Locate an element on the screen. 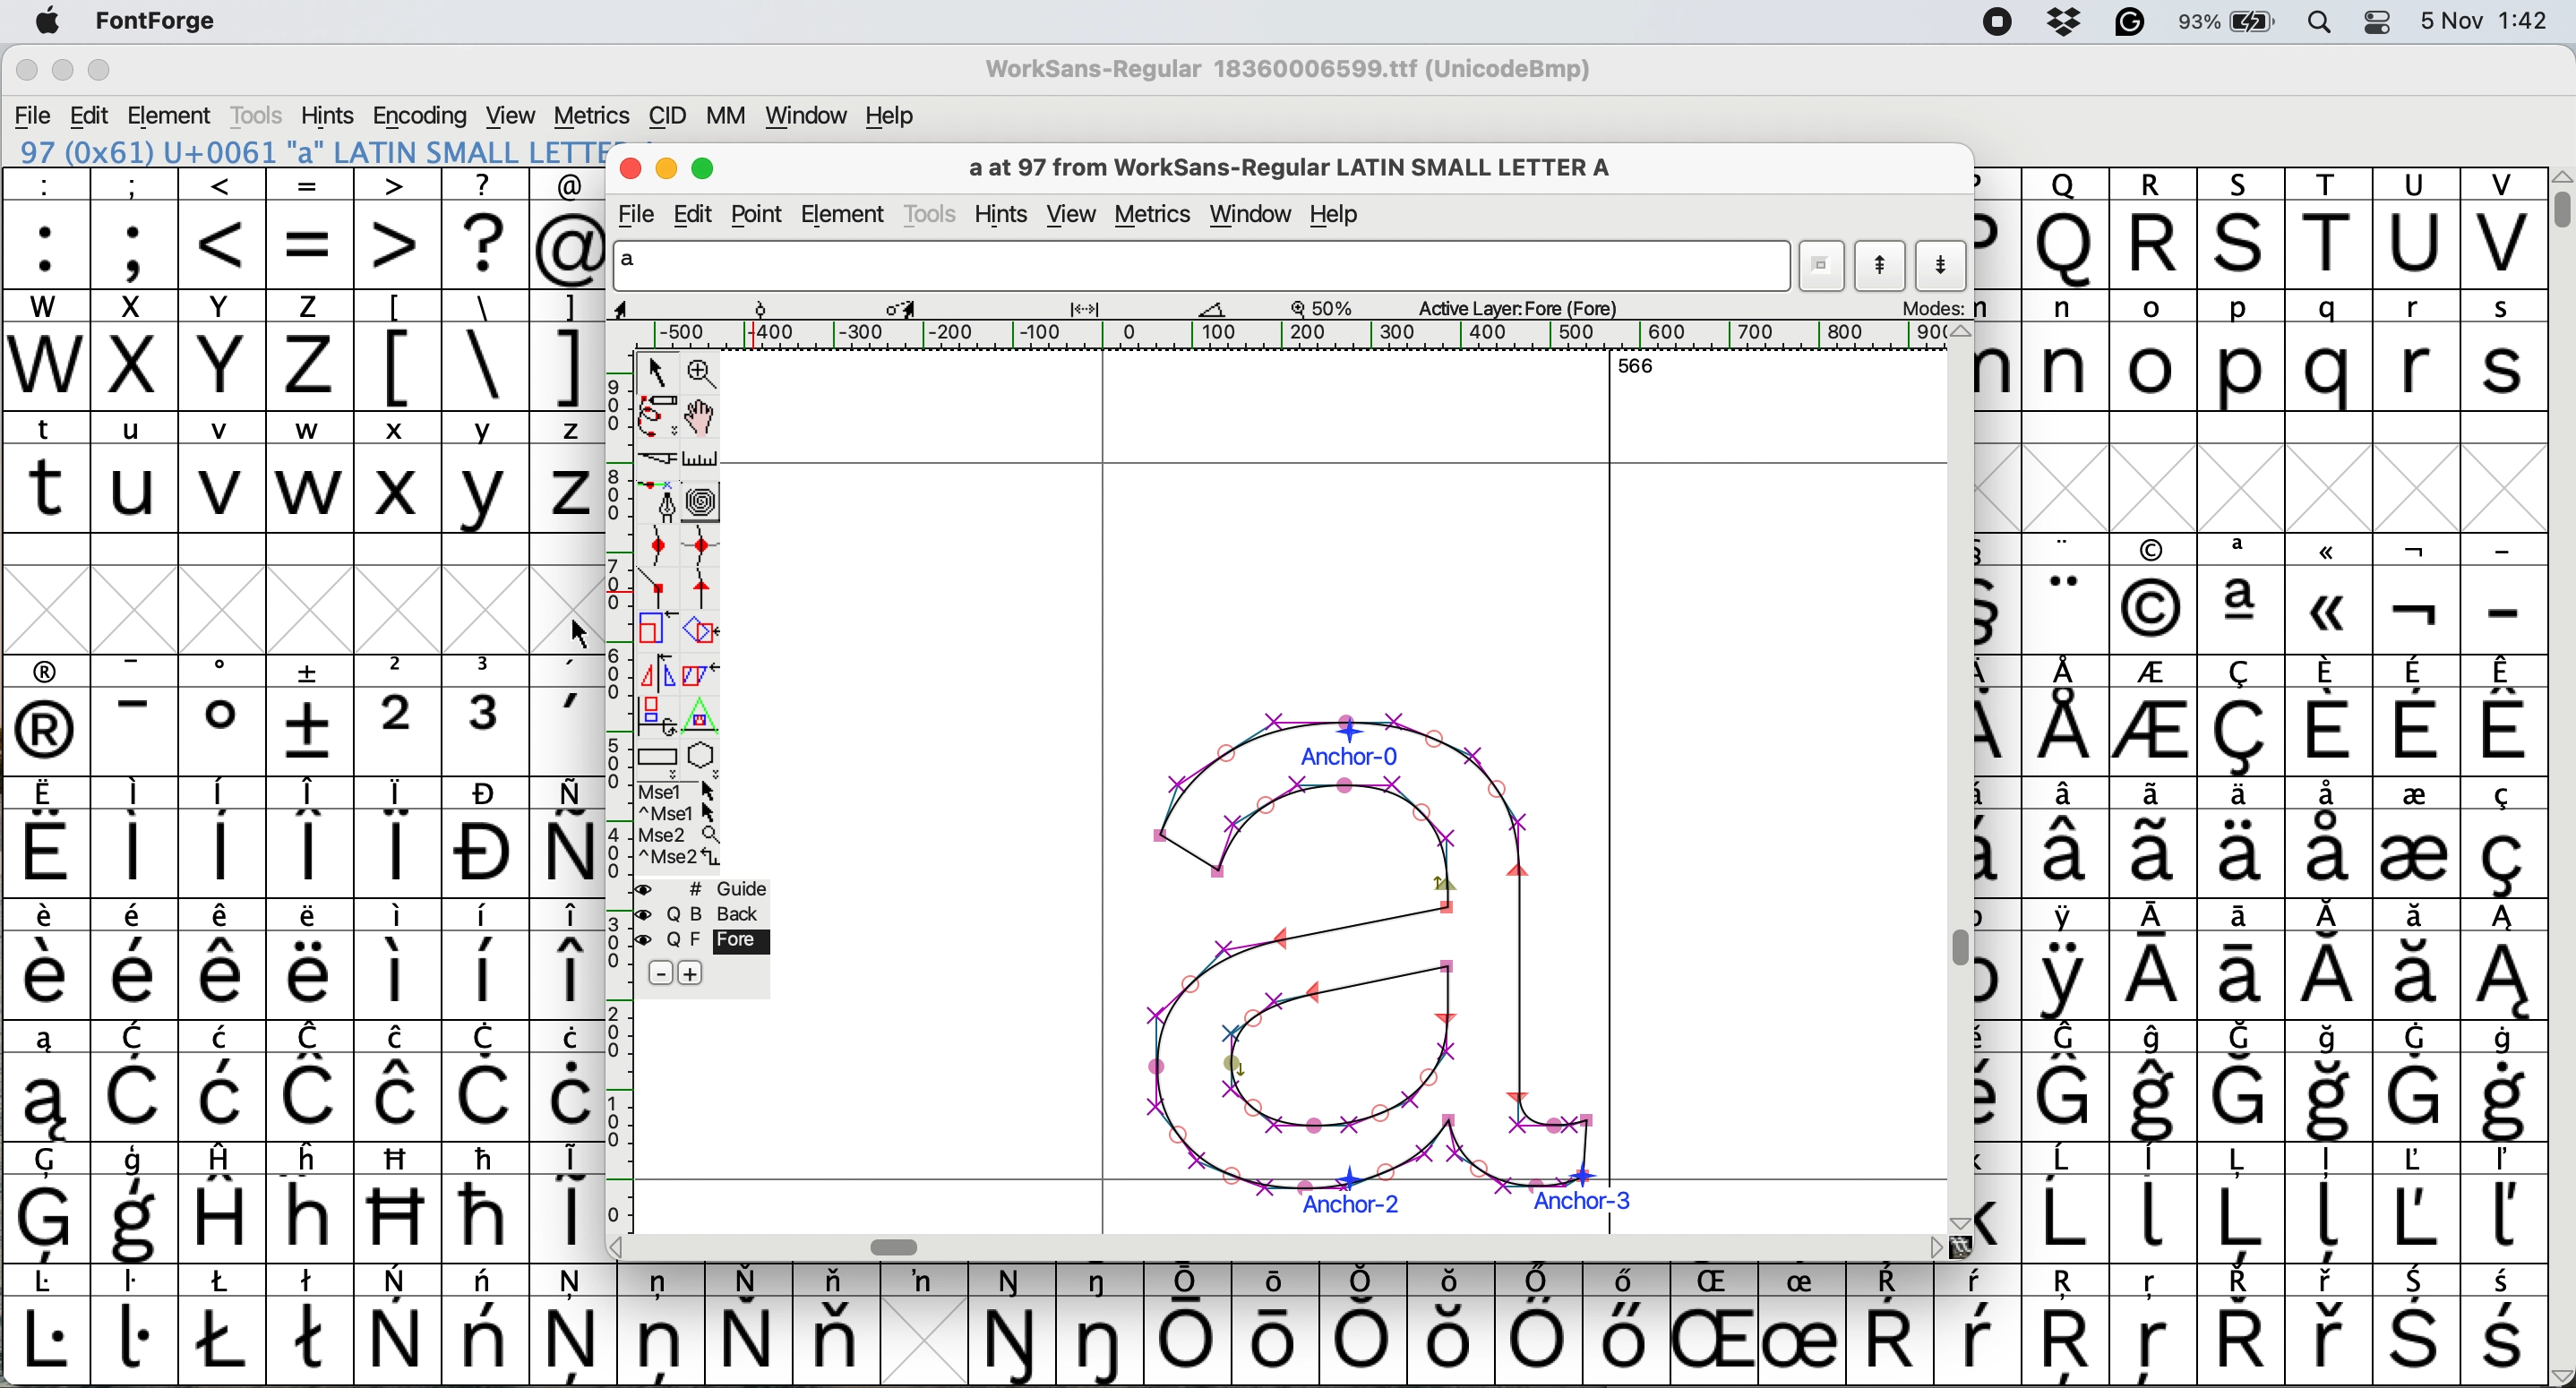  add is located at coordinates (696, 974).